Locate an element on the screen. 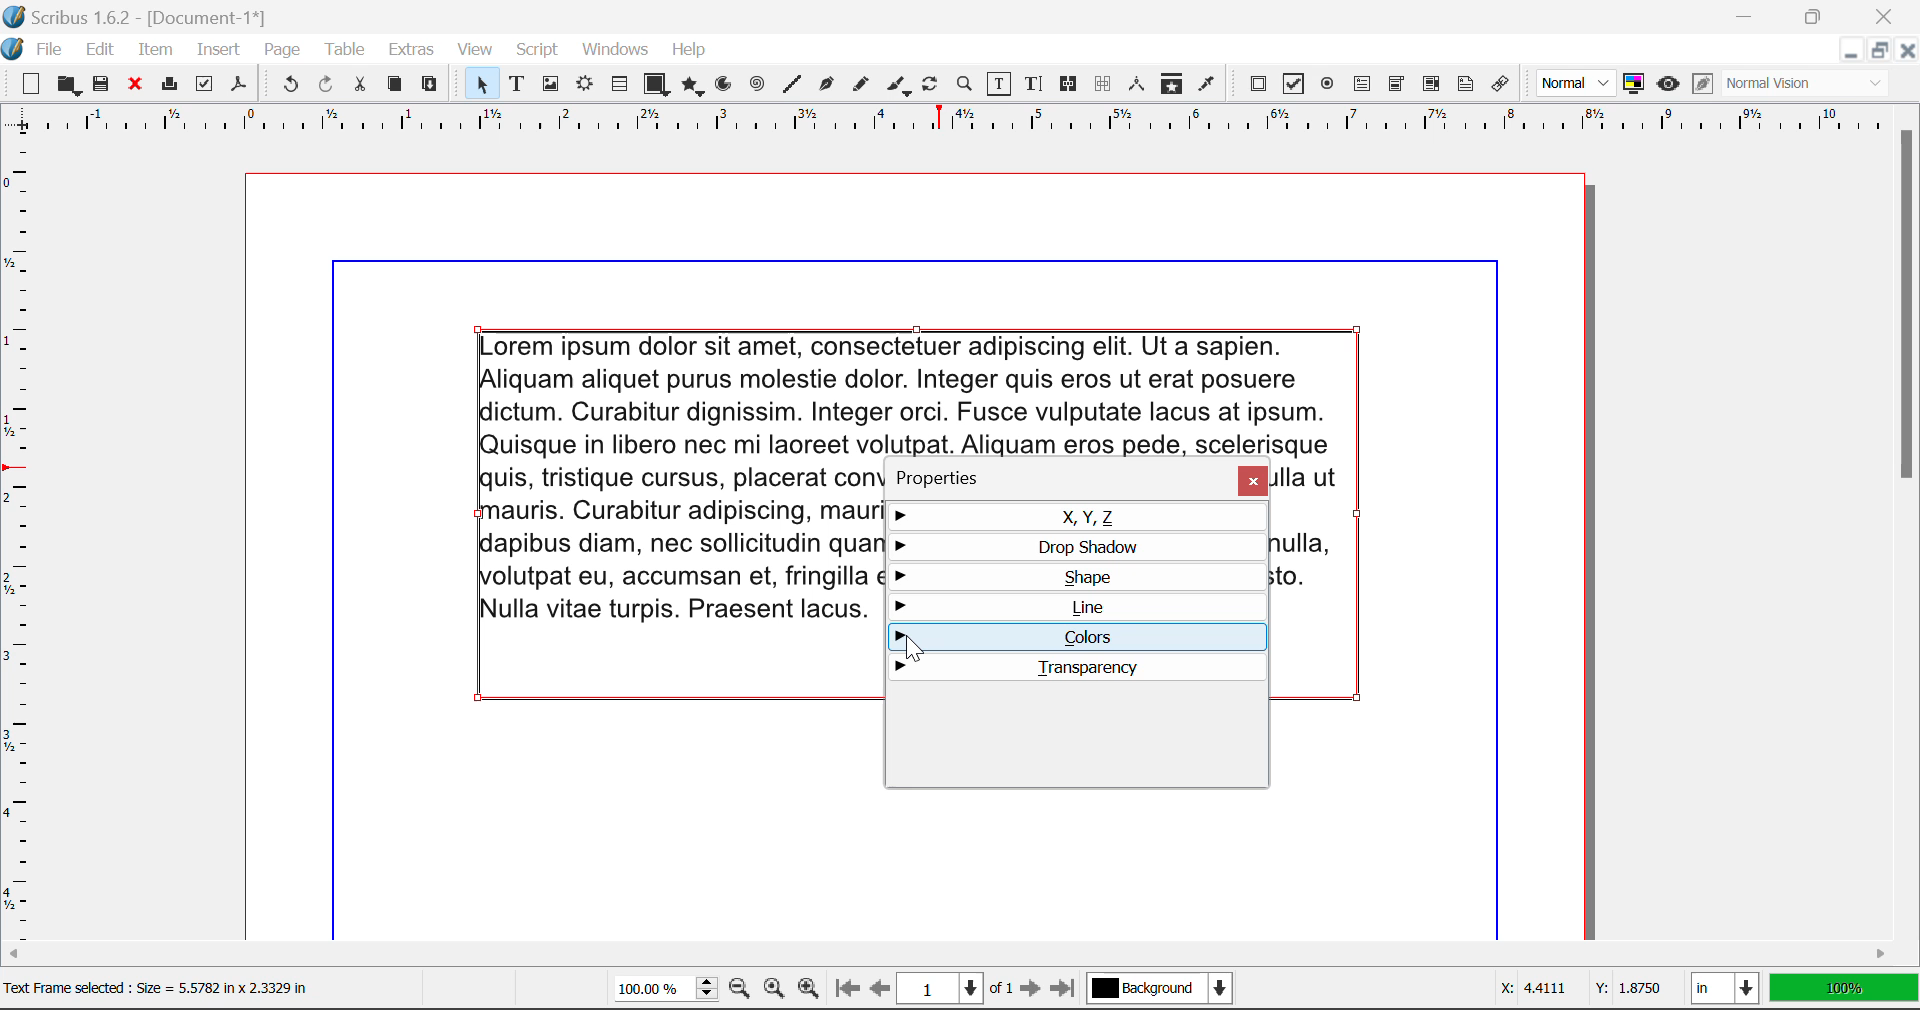 The height and width of the screenshot is (1010, 1920). Scroll Bar is located at coordinates (949, 957).